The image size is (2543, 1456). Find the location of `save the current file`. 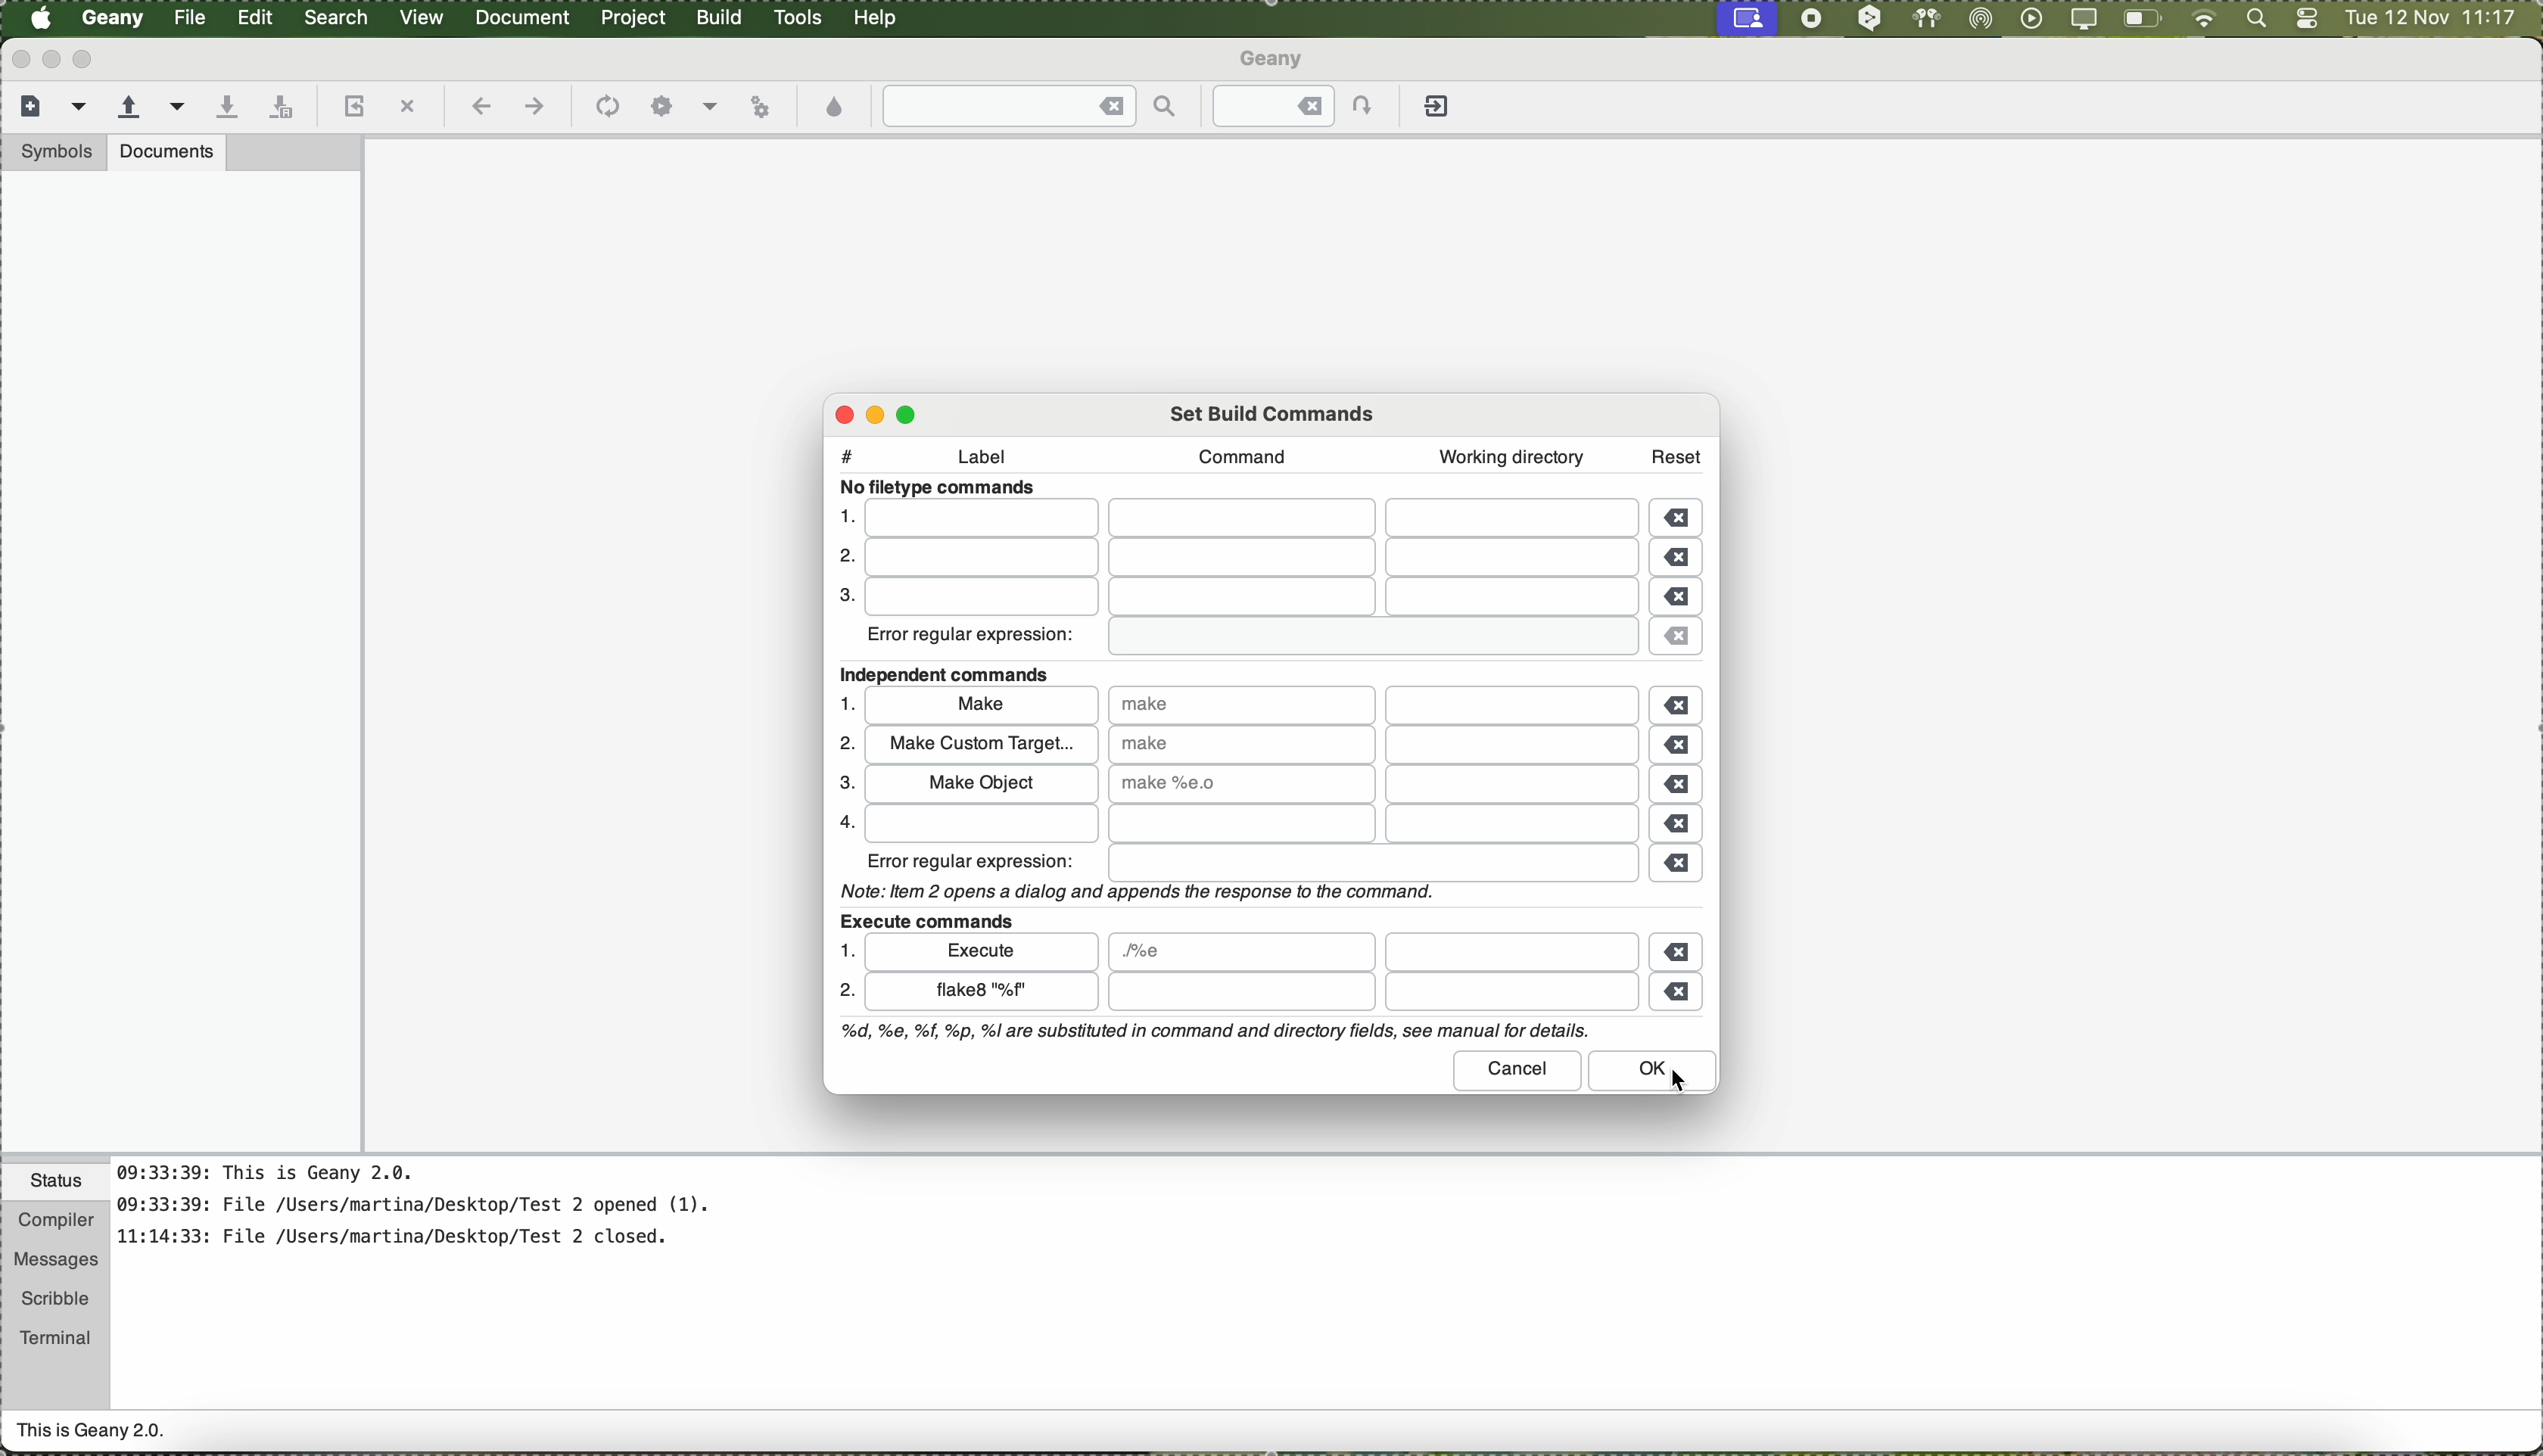

save the current file is located at coordinates (226, 108).